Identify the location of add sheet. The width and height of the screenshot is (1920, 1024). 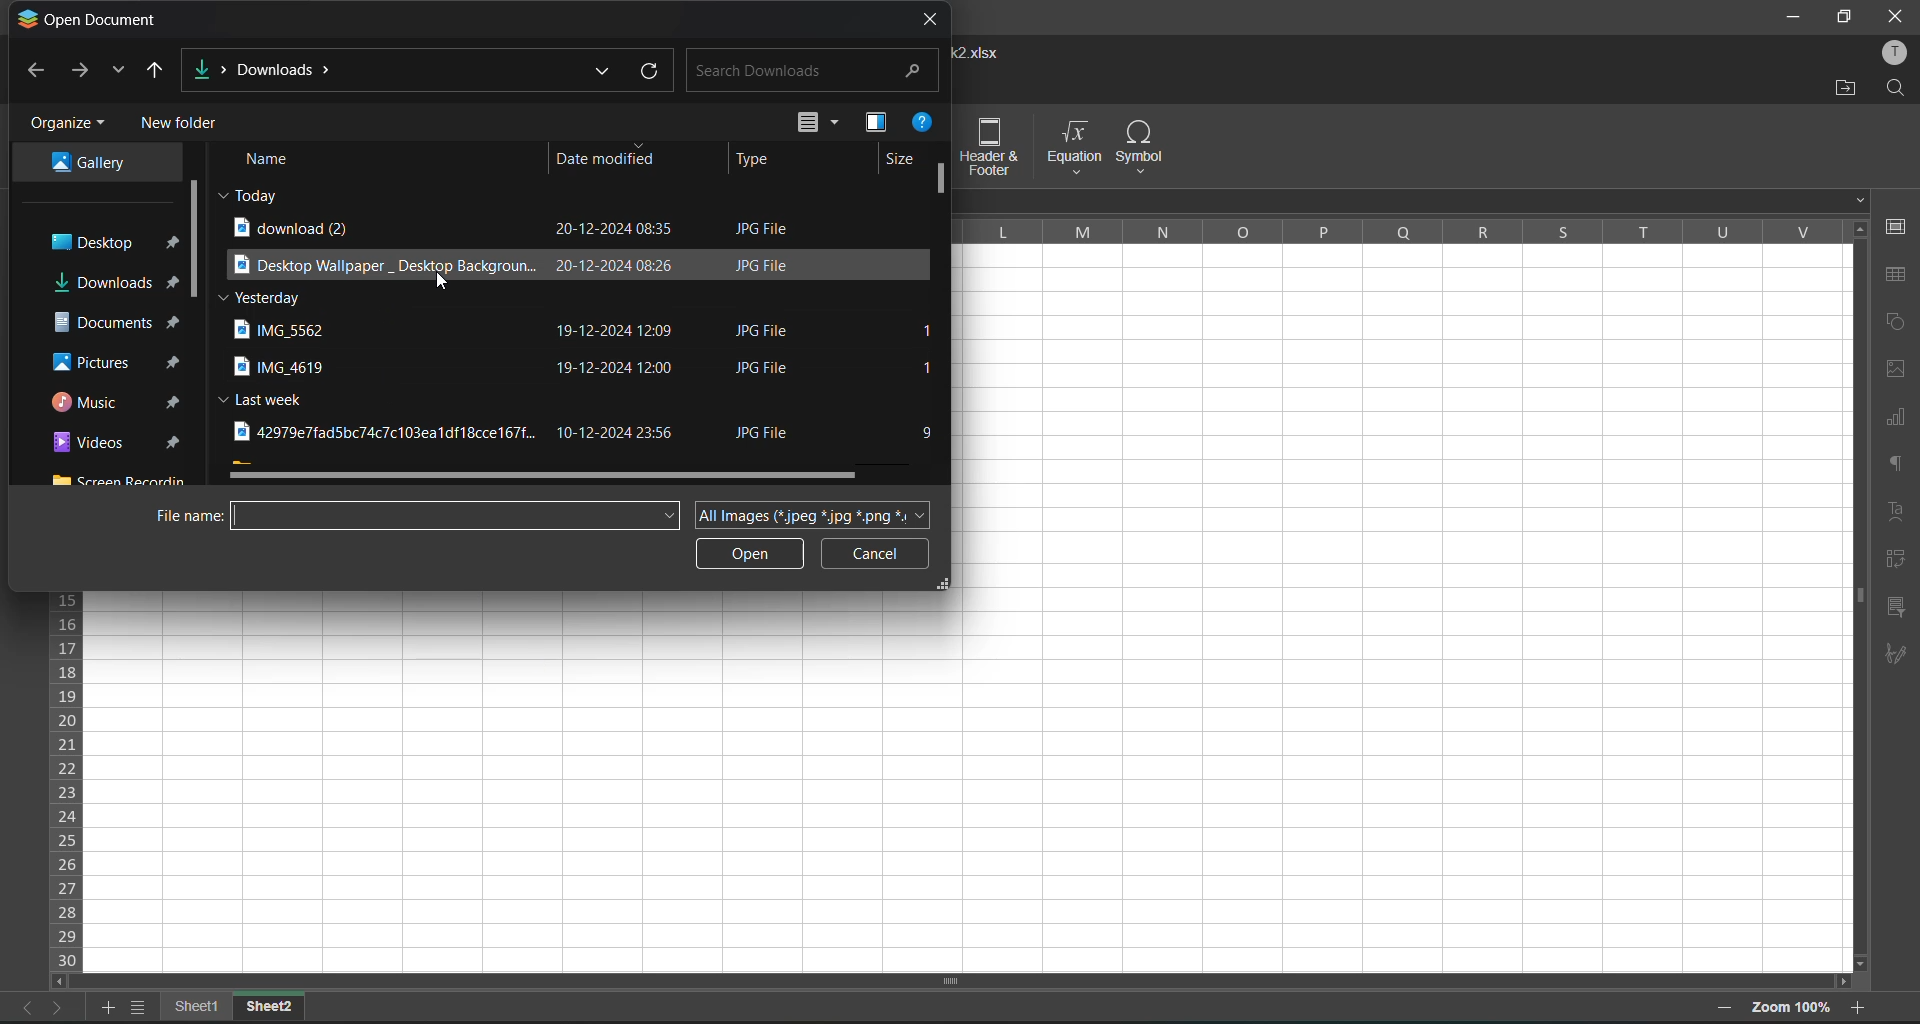
(108, 1009).